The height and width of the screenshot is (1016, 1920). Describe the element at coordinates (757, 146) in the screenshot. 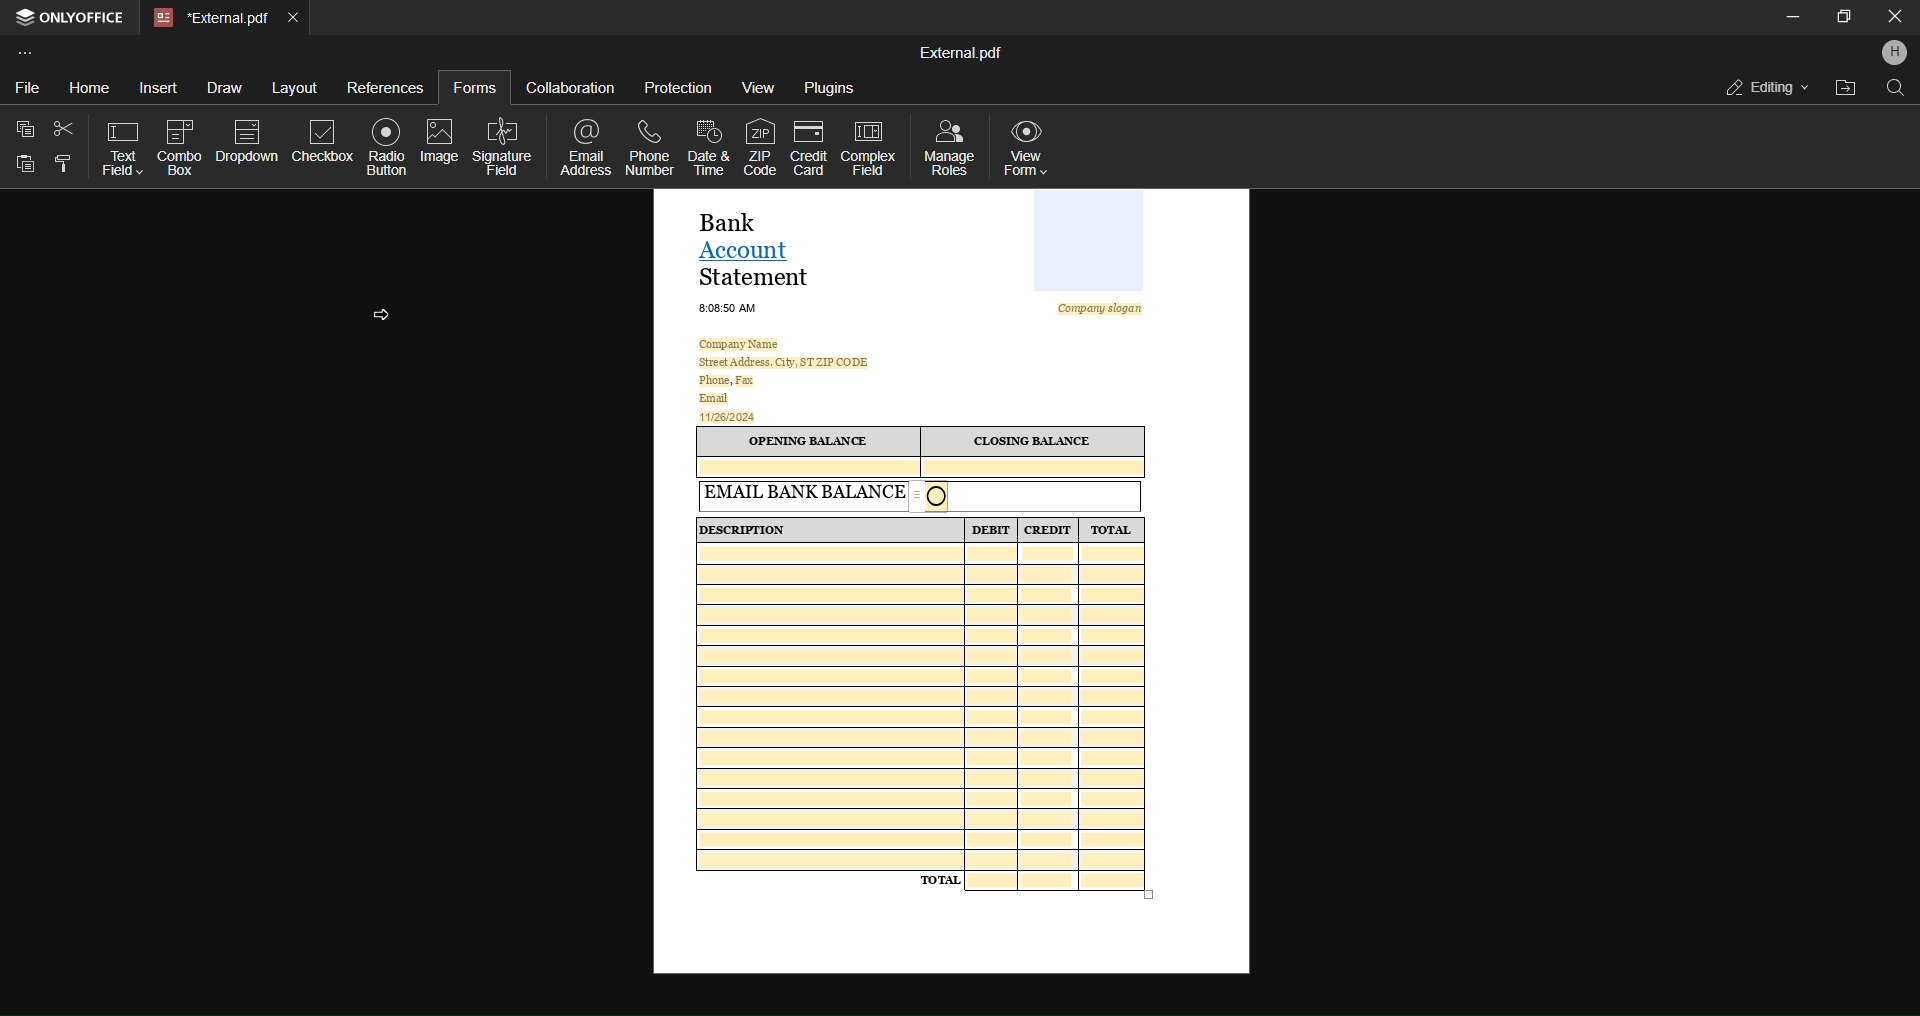

I see `zip code` at that location.